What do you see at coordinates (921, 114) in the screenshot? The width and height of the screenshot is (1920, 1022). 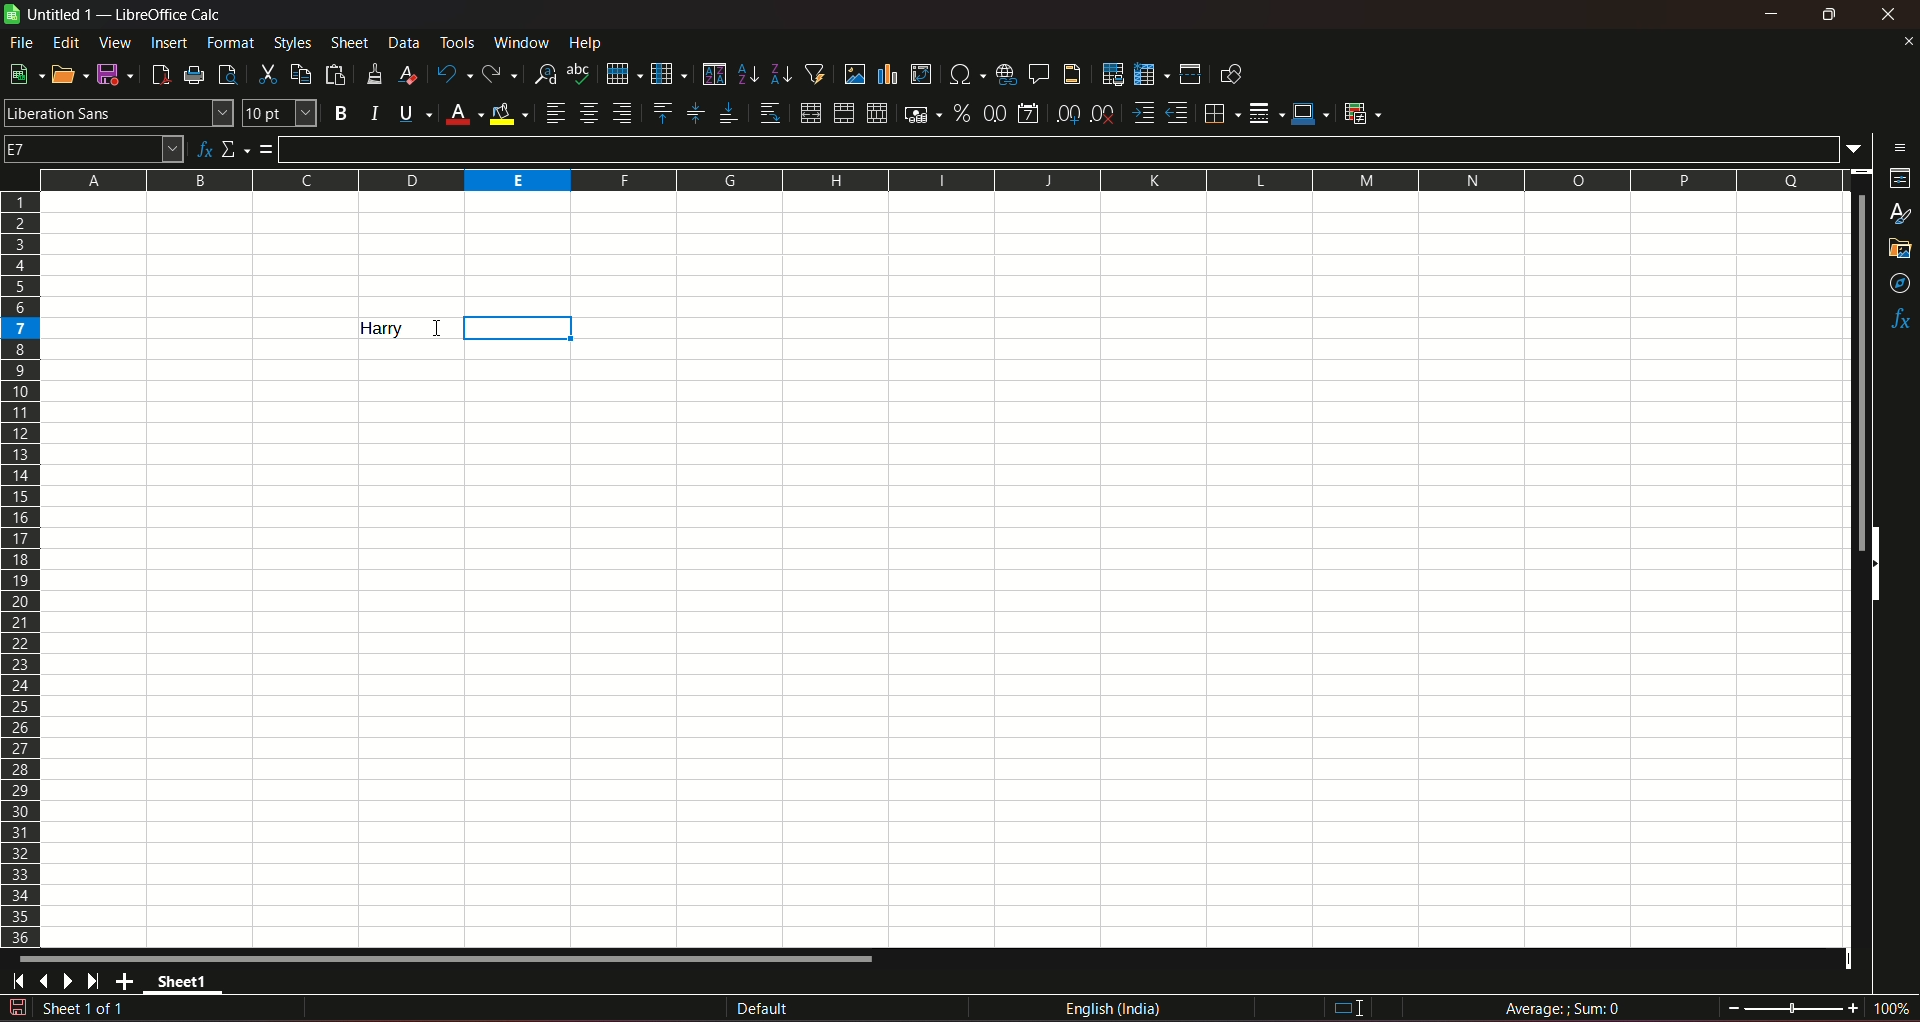 I see `format as currency` at bounding box center [921, 114].